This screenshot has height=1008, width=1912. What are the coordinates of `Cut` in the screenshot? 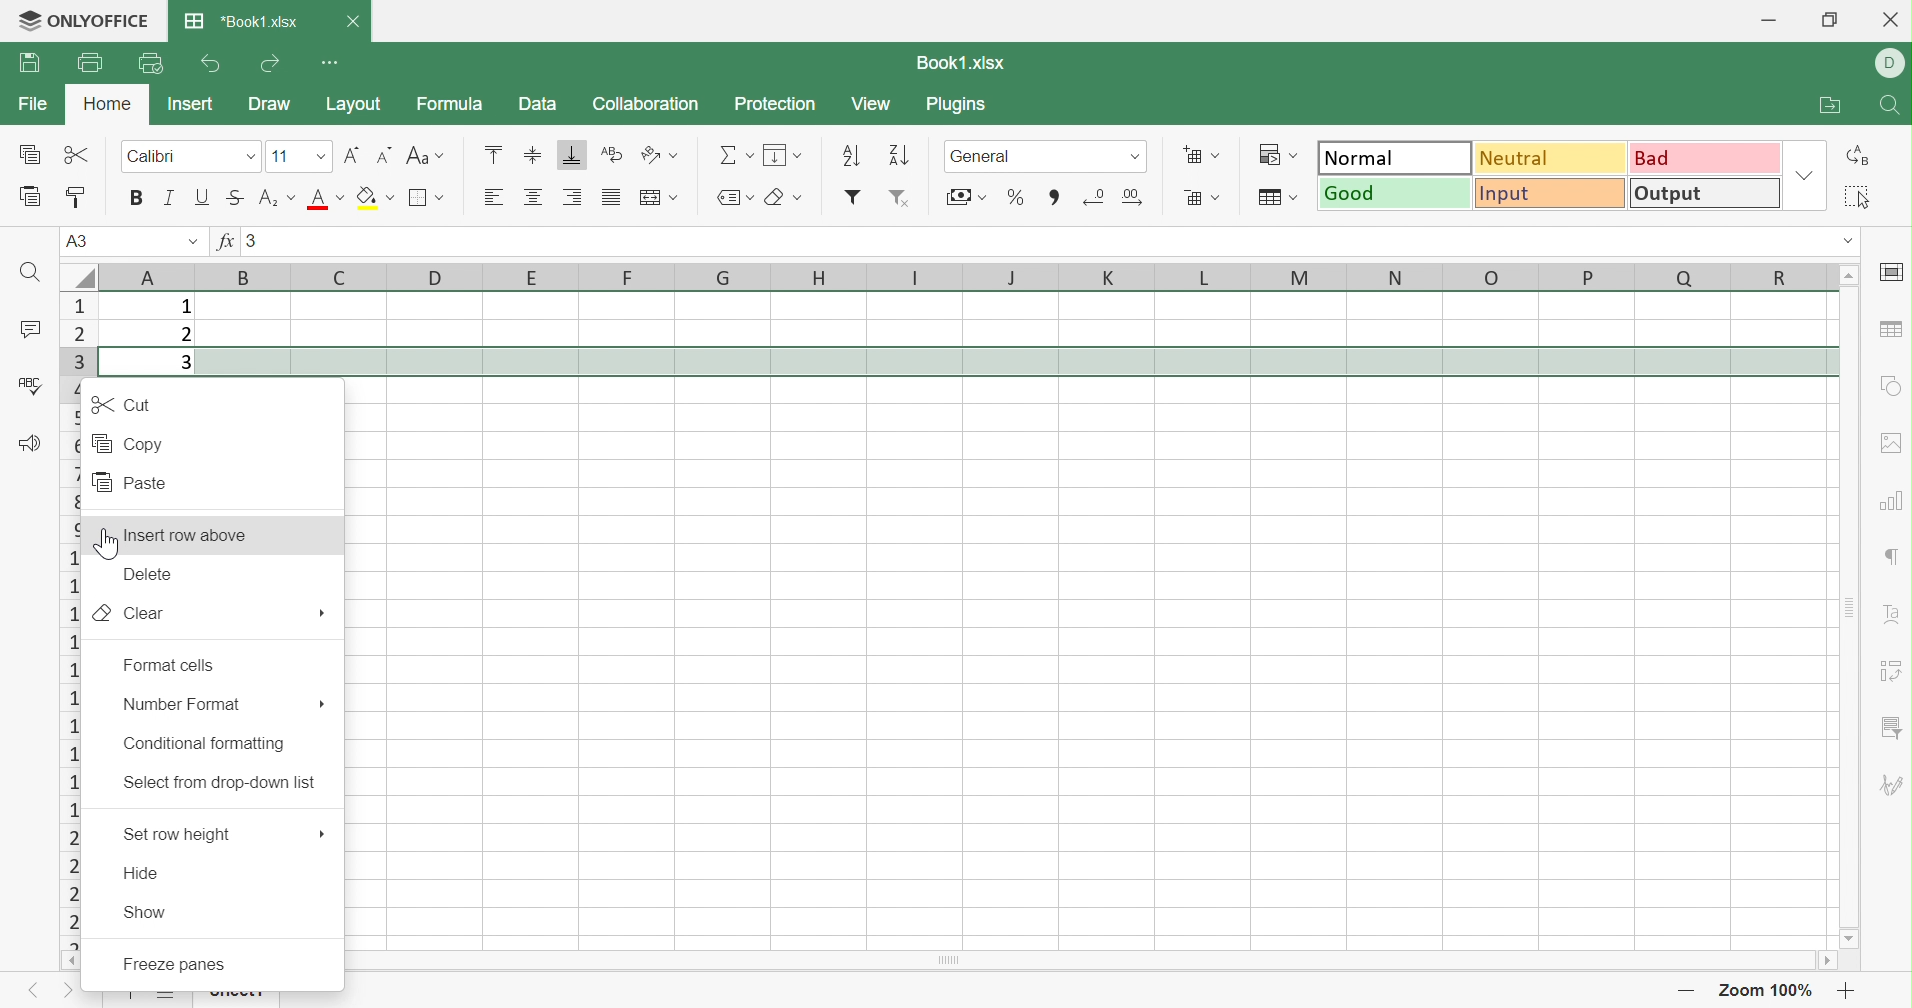 It's located at (120, 403).